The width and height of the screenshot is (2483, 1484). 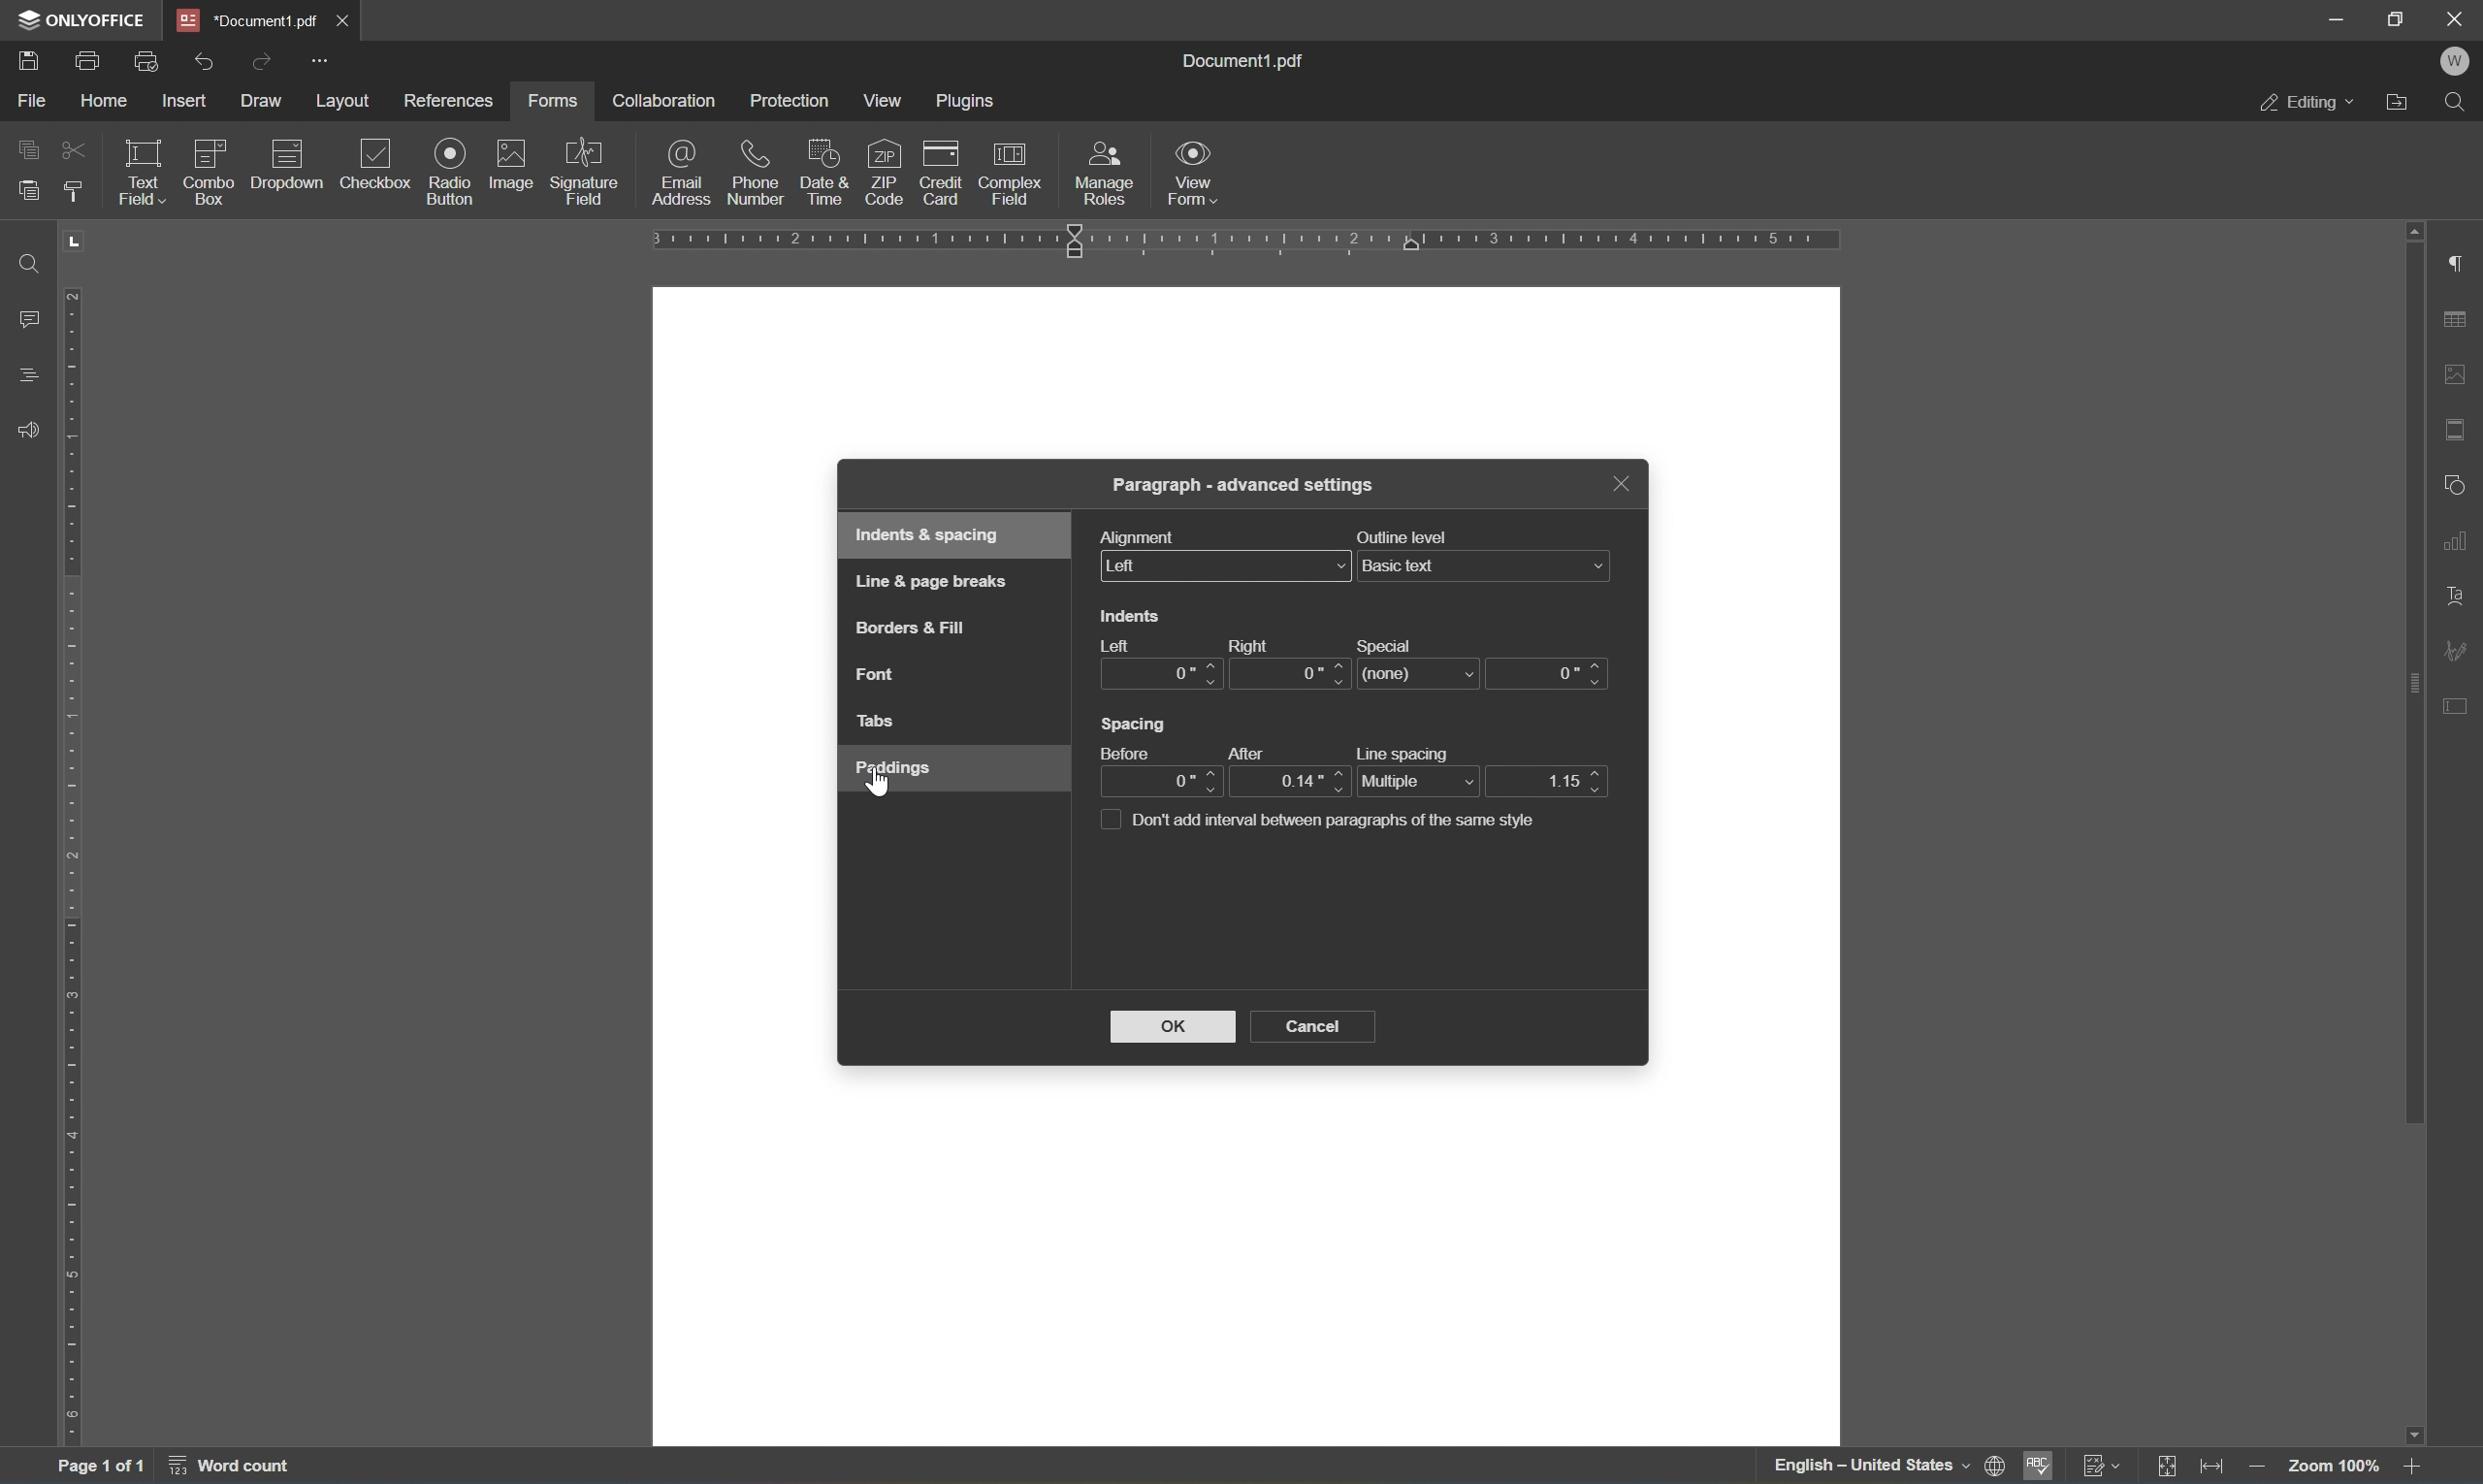 What do you see at coordinates (250, 21) in the screenshot?
I see `document1` at bounding box center [250, 21].